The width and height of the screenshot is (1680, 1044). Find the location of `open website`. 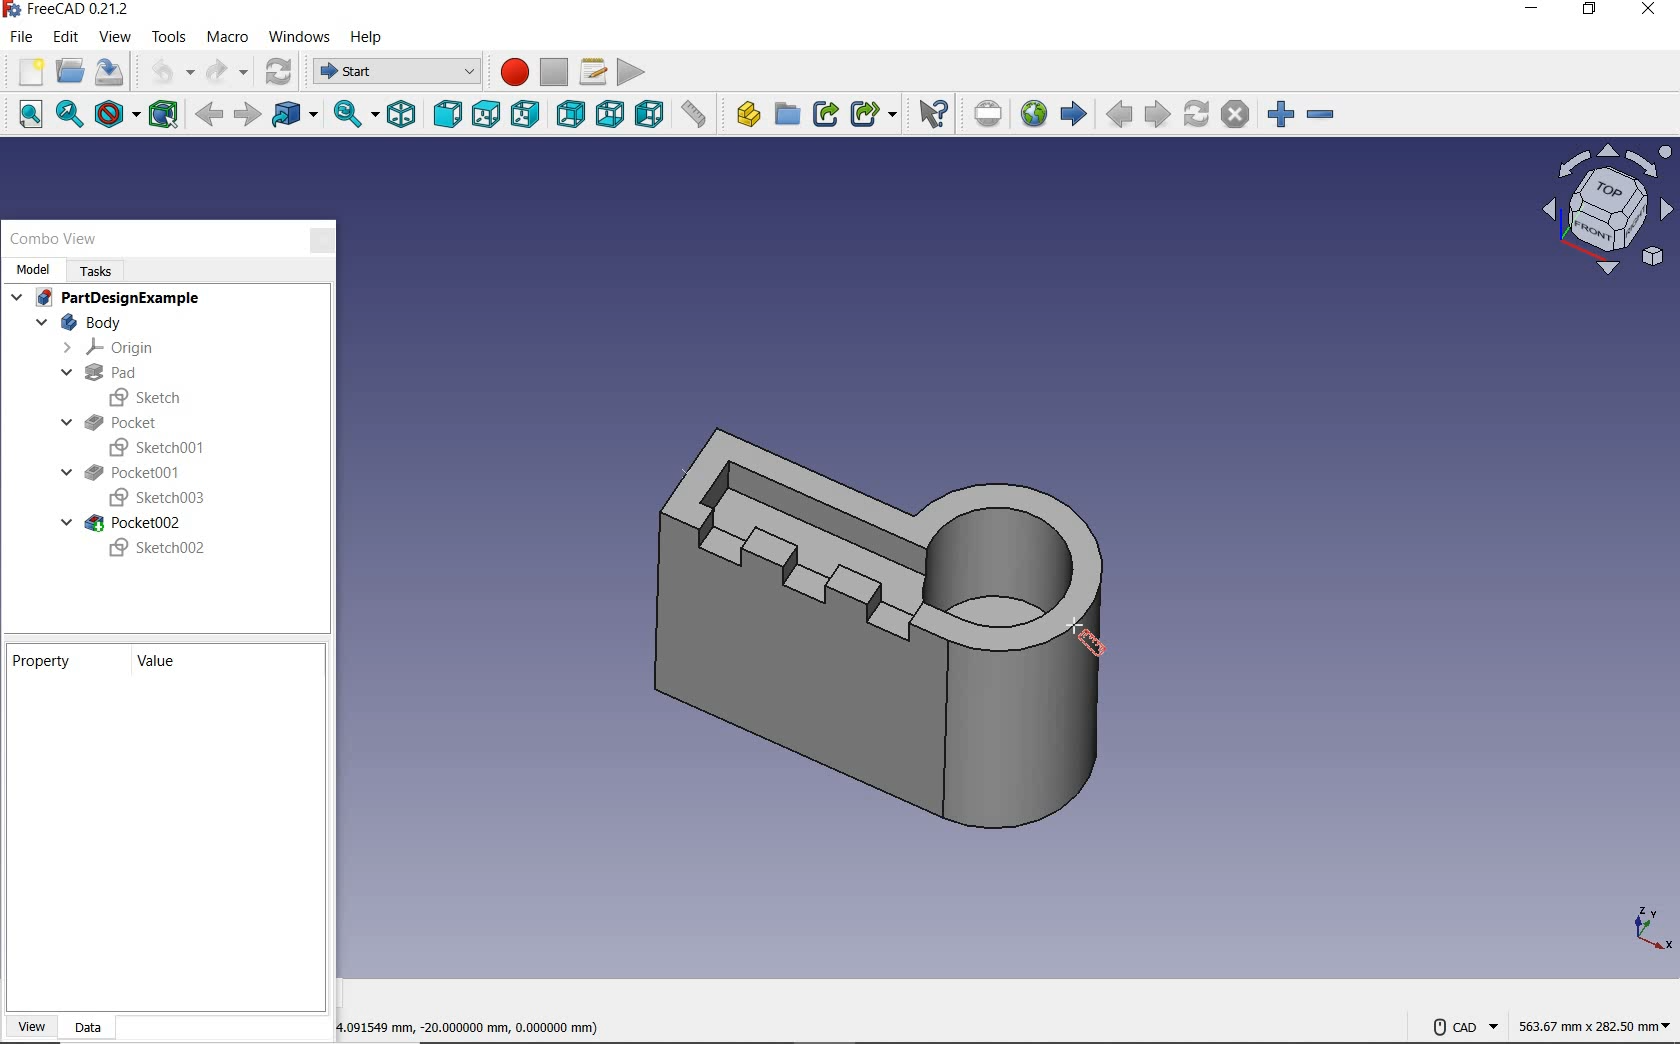

open website is located at coordinates (1033, 113).